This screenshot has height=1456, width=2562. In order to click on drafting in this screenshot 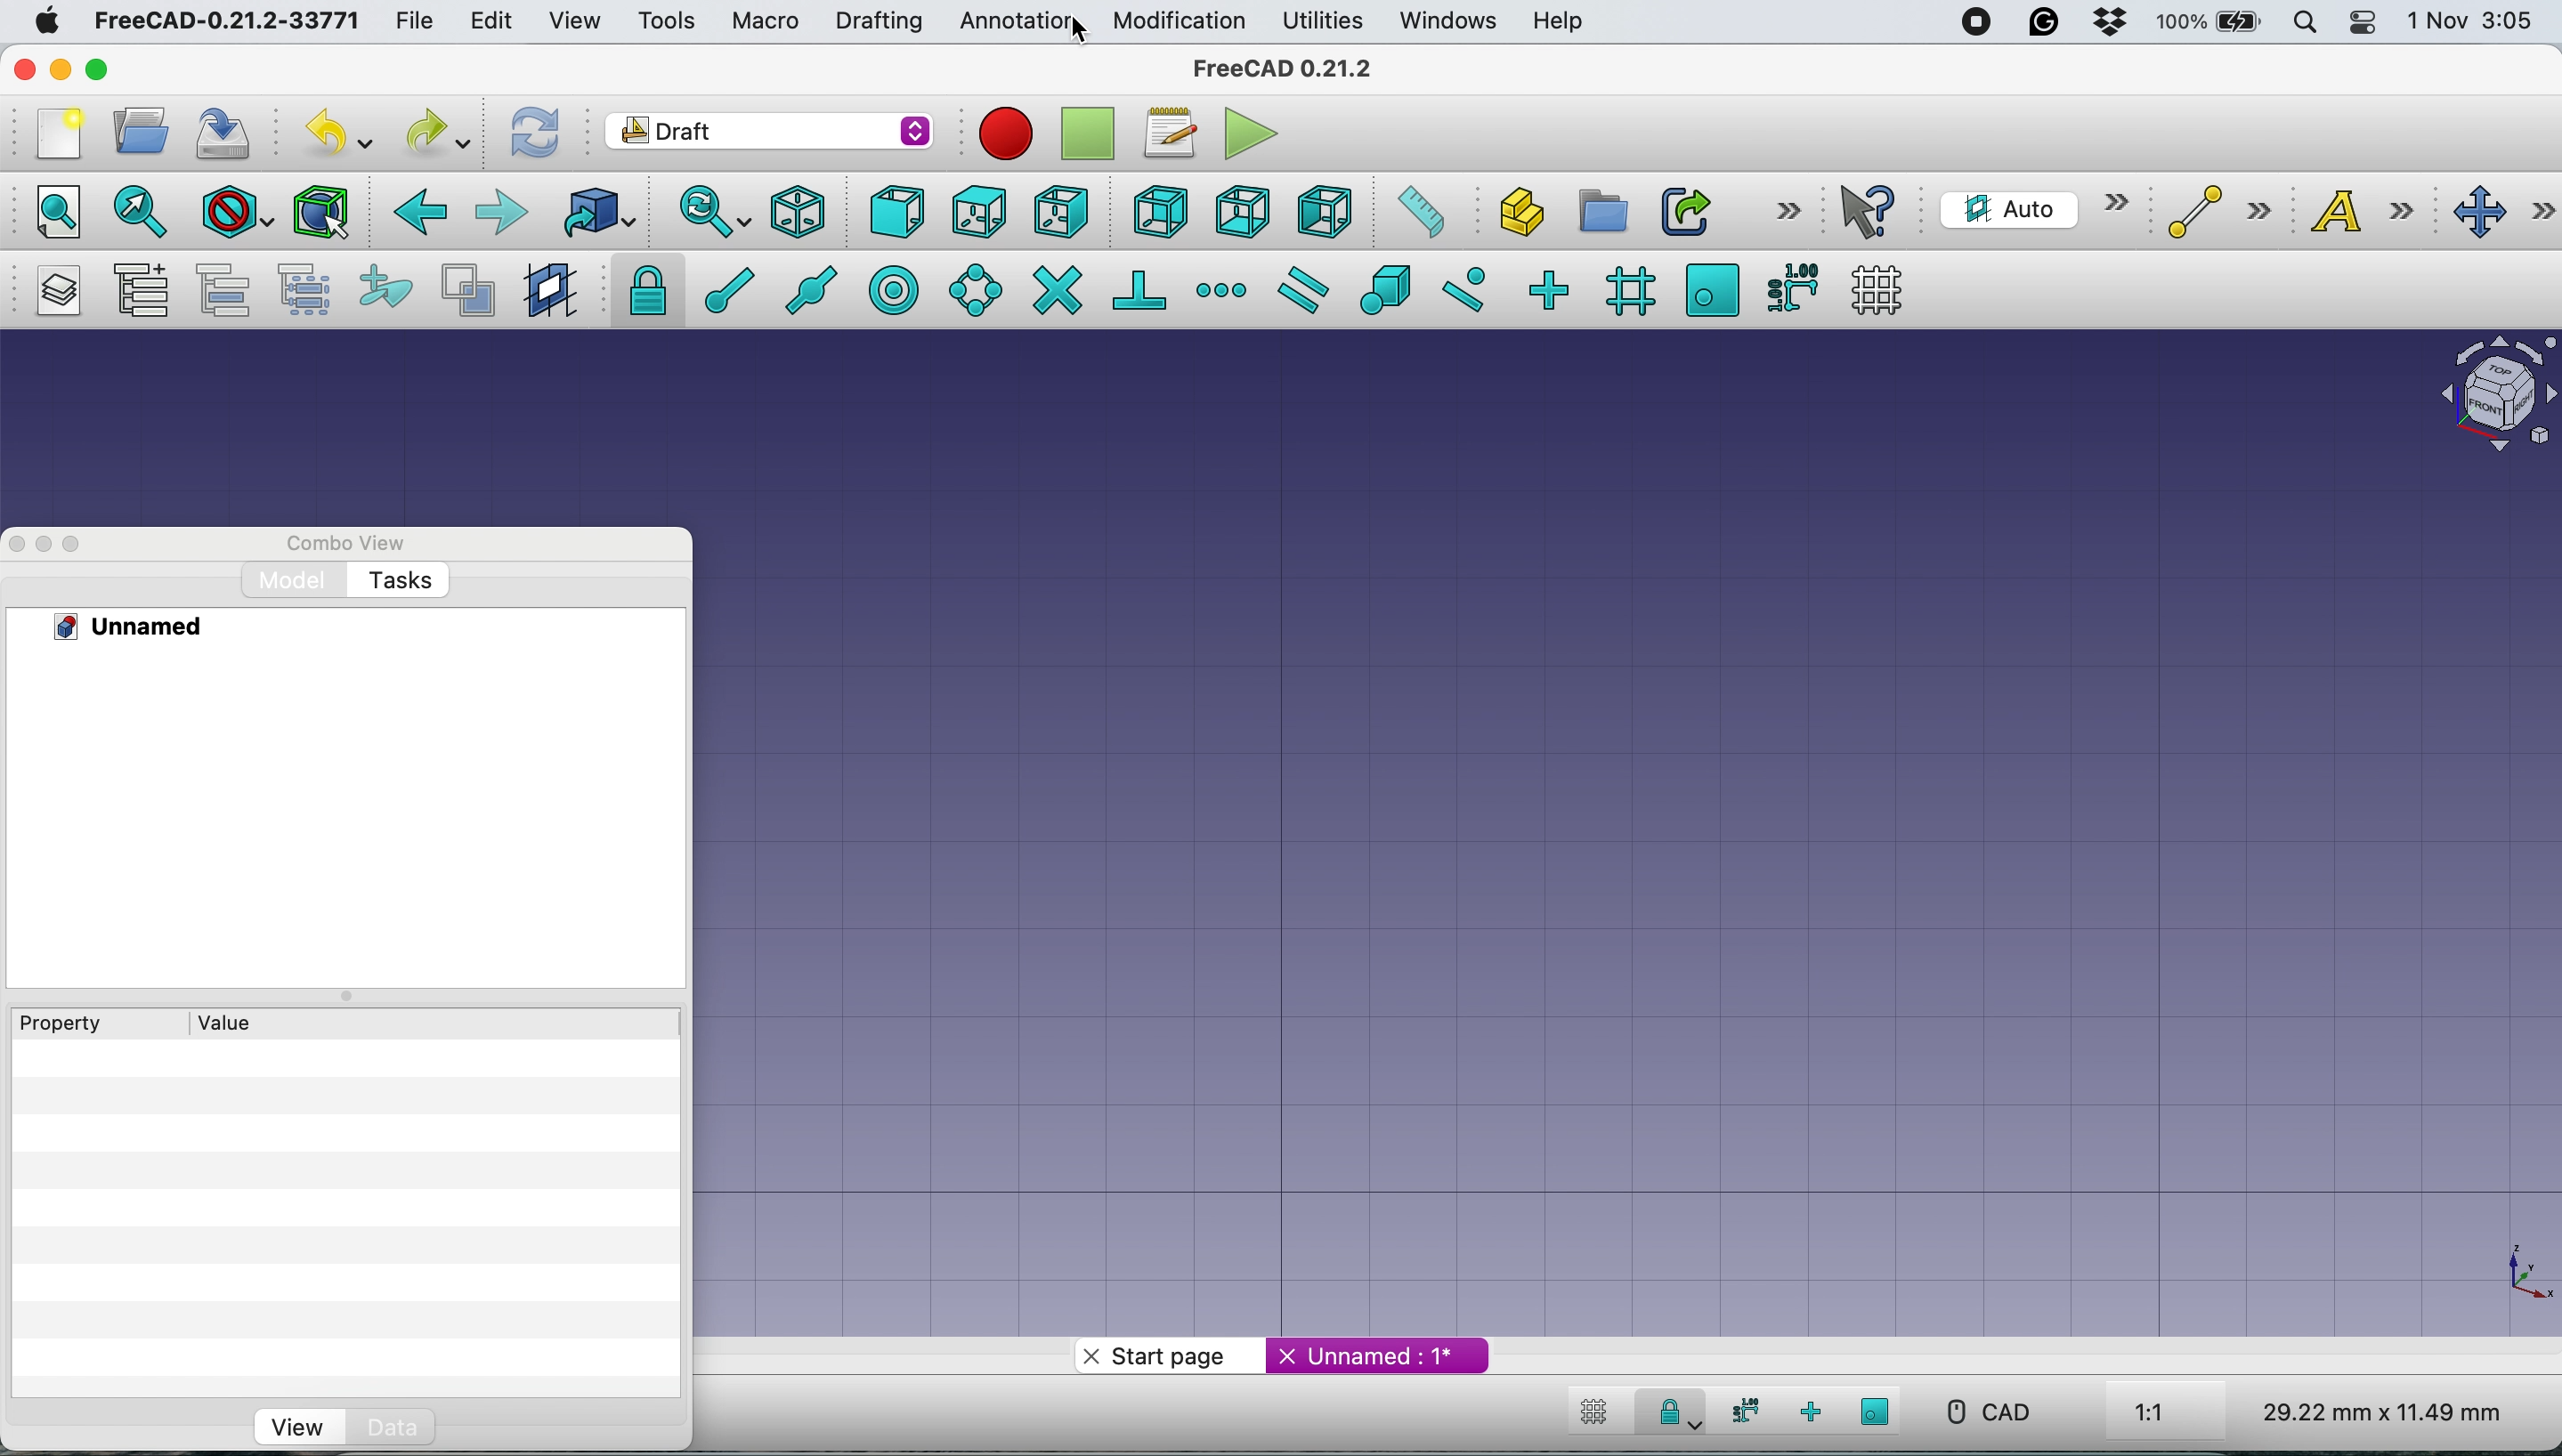, I will do `click(875, 22)`.